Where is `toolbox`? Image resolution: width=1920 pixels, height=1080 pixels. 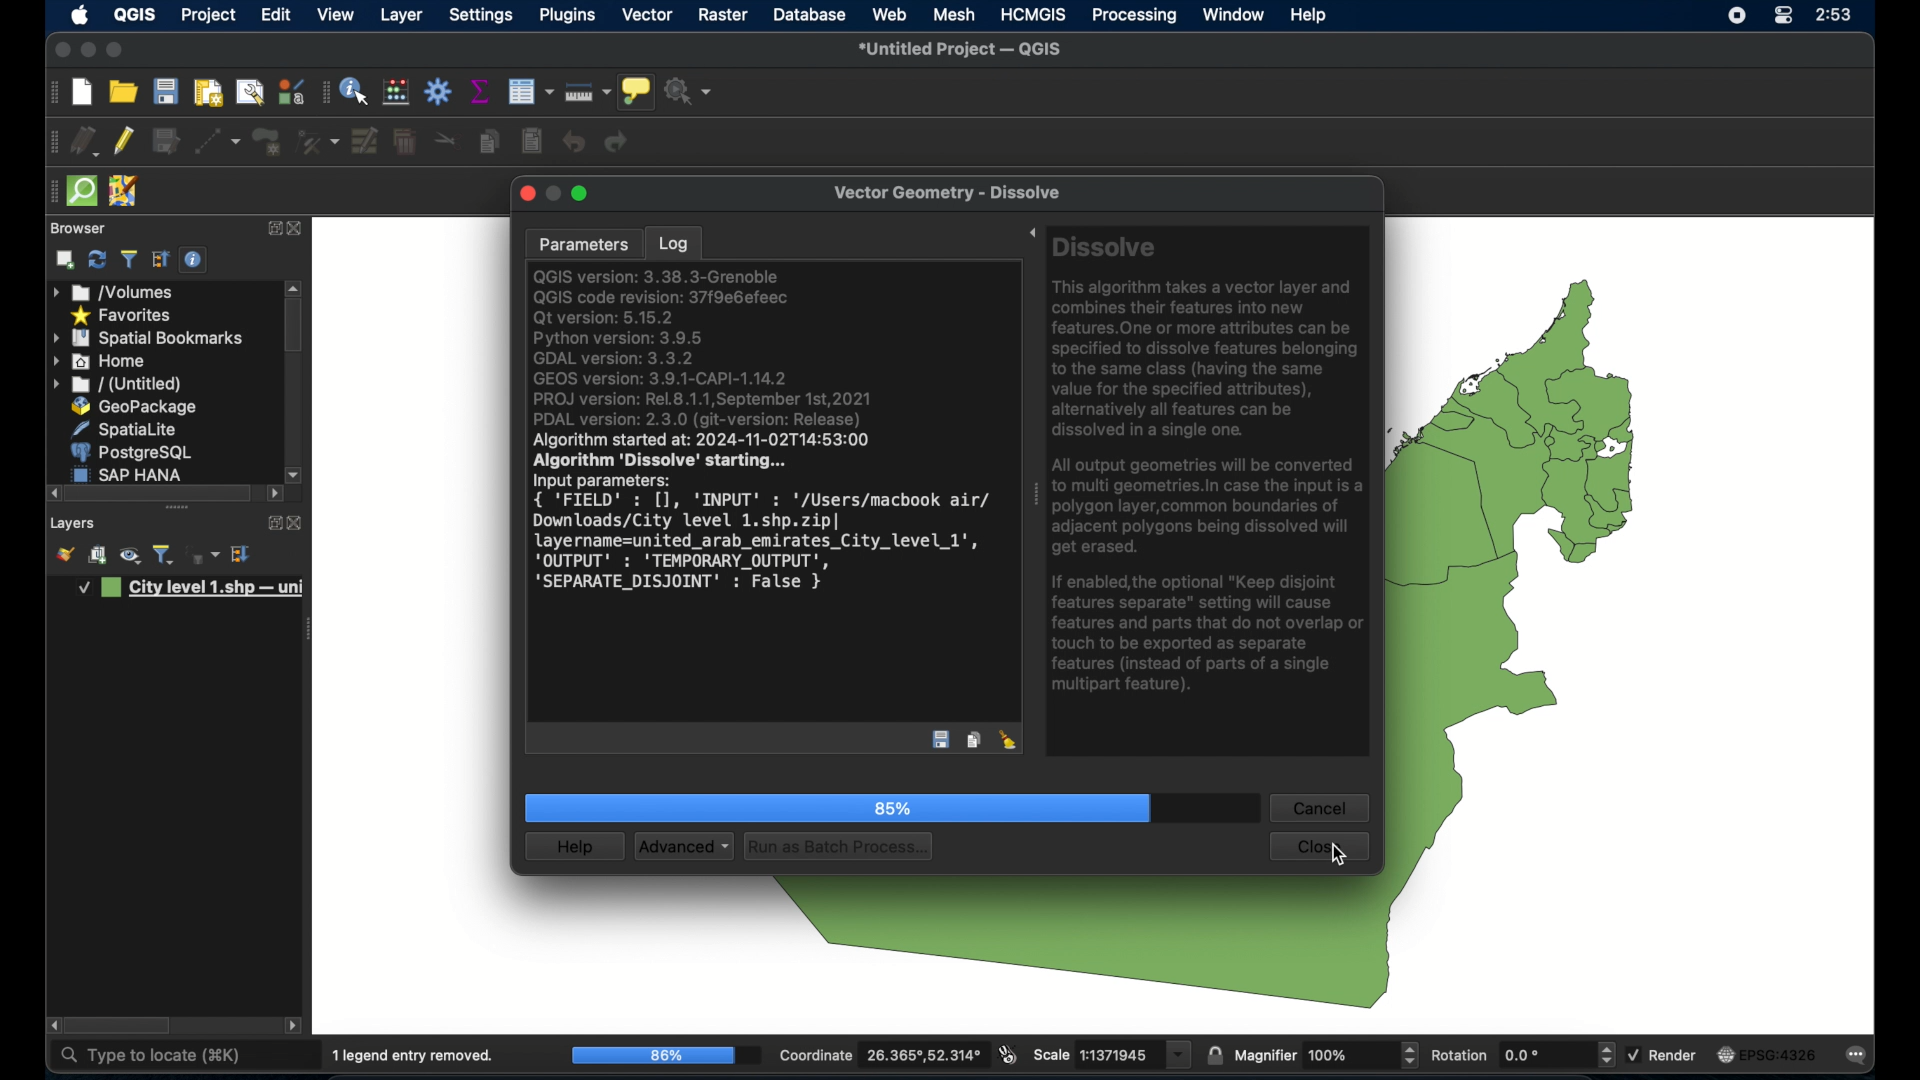 toolbox is located at coordinates (439, 91).